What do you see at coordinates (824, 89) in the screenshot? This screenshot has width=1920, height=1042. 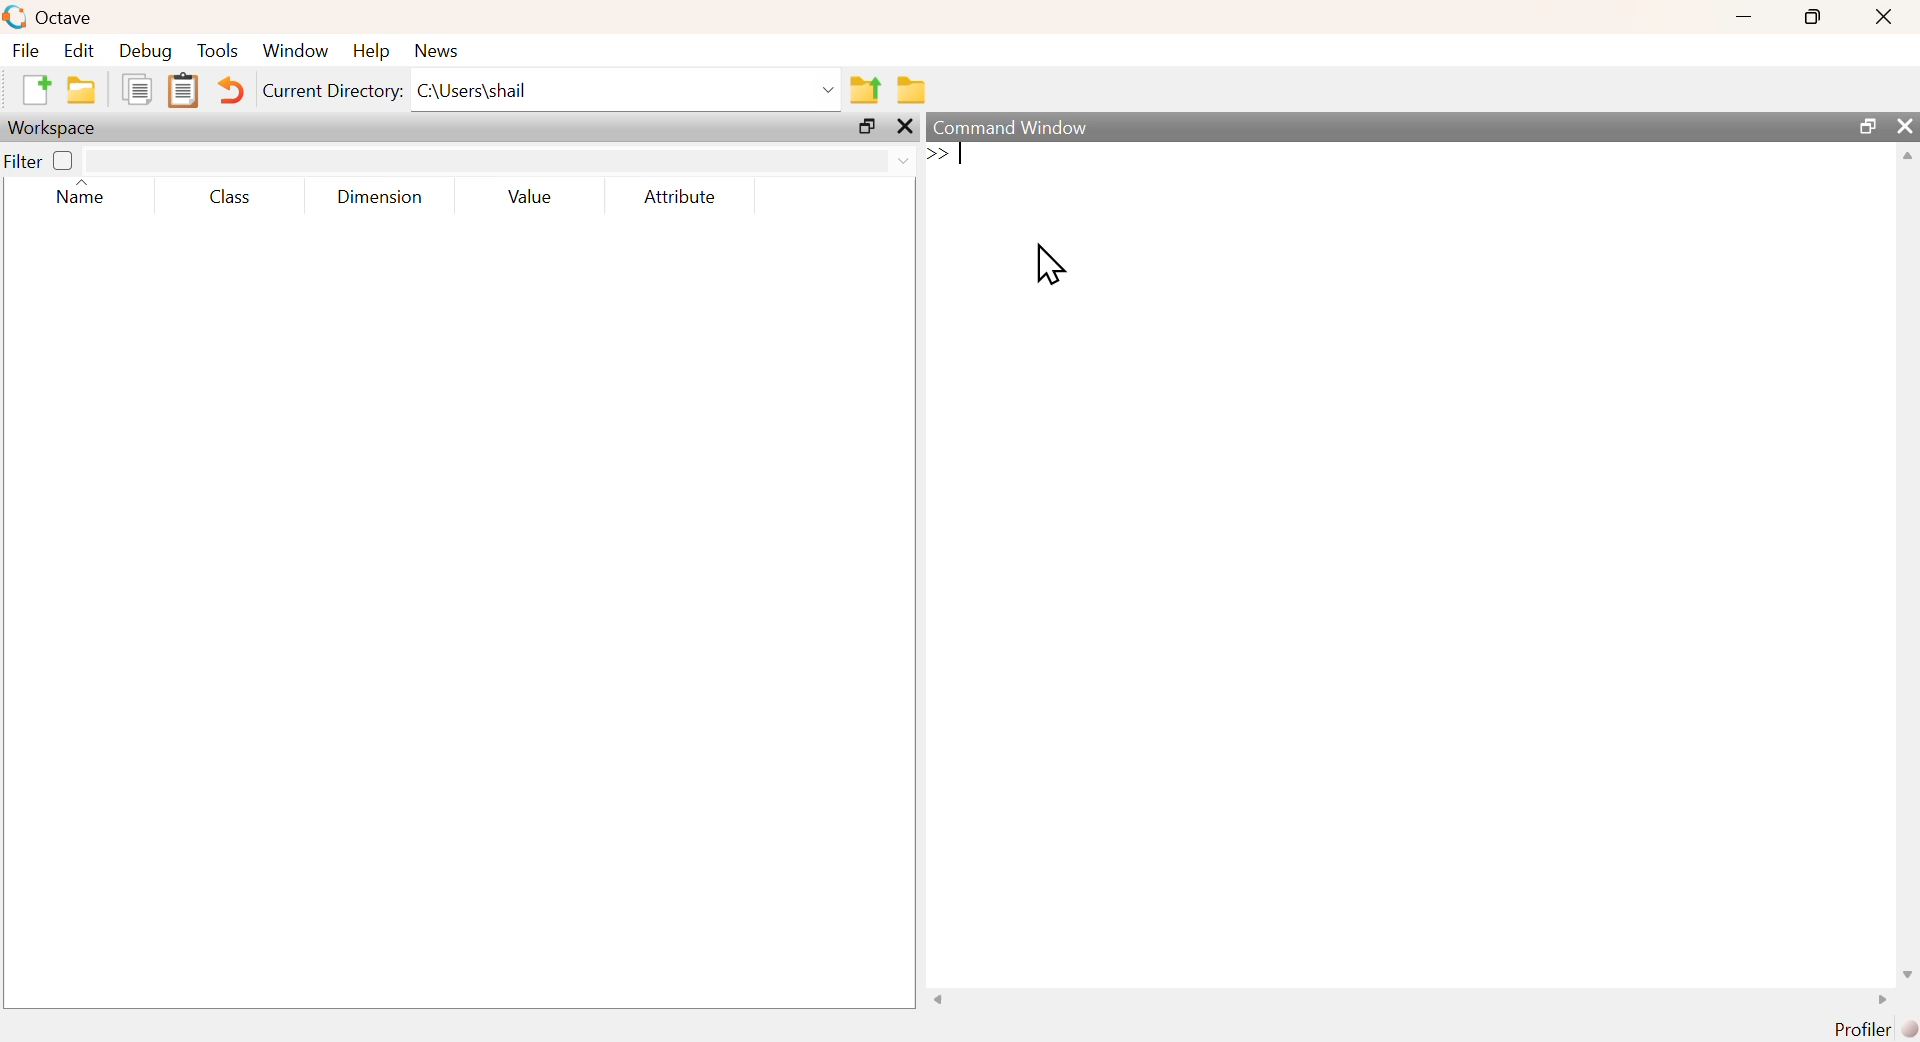 I see `dropdown` at bounding box center [824, 89].